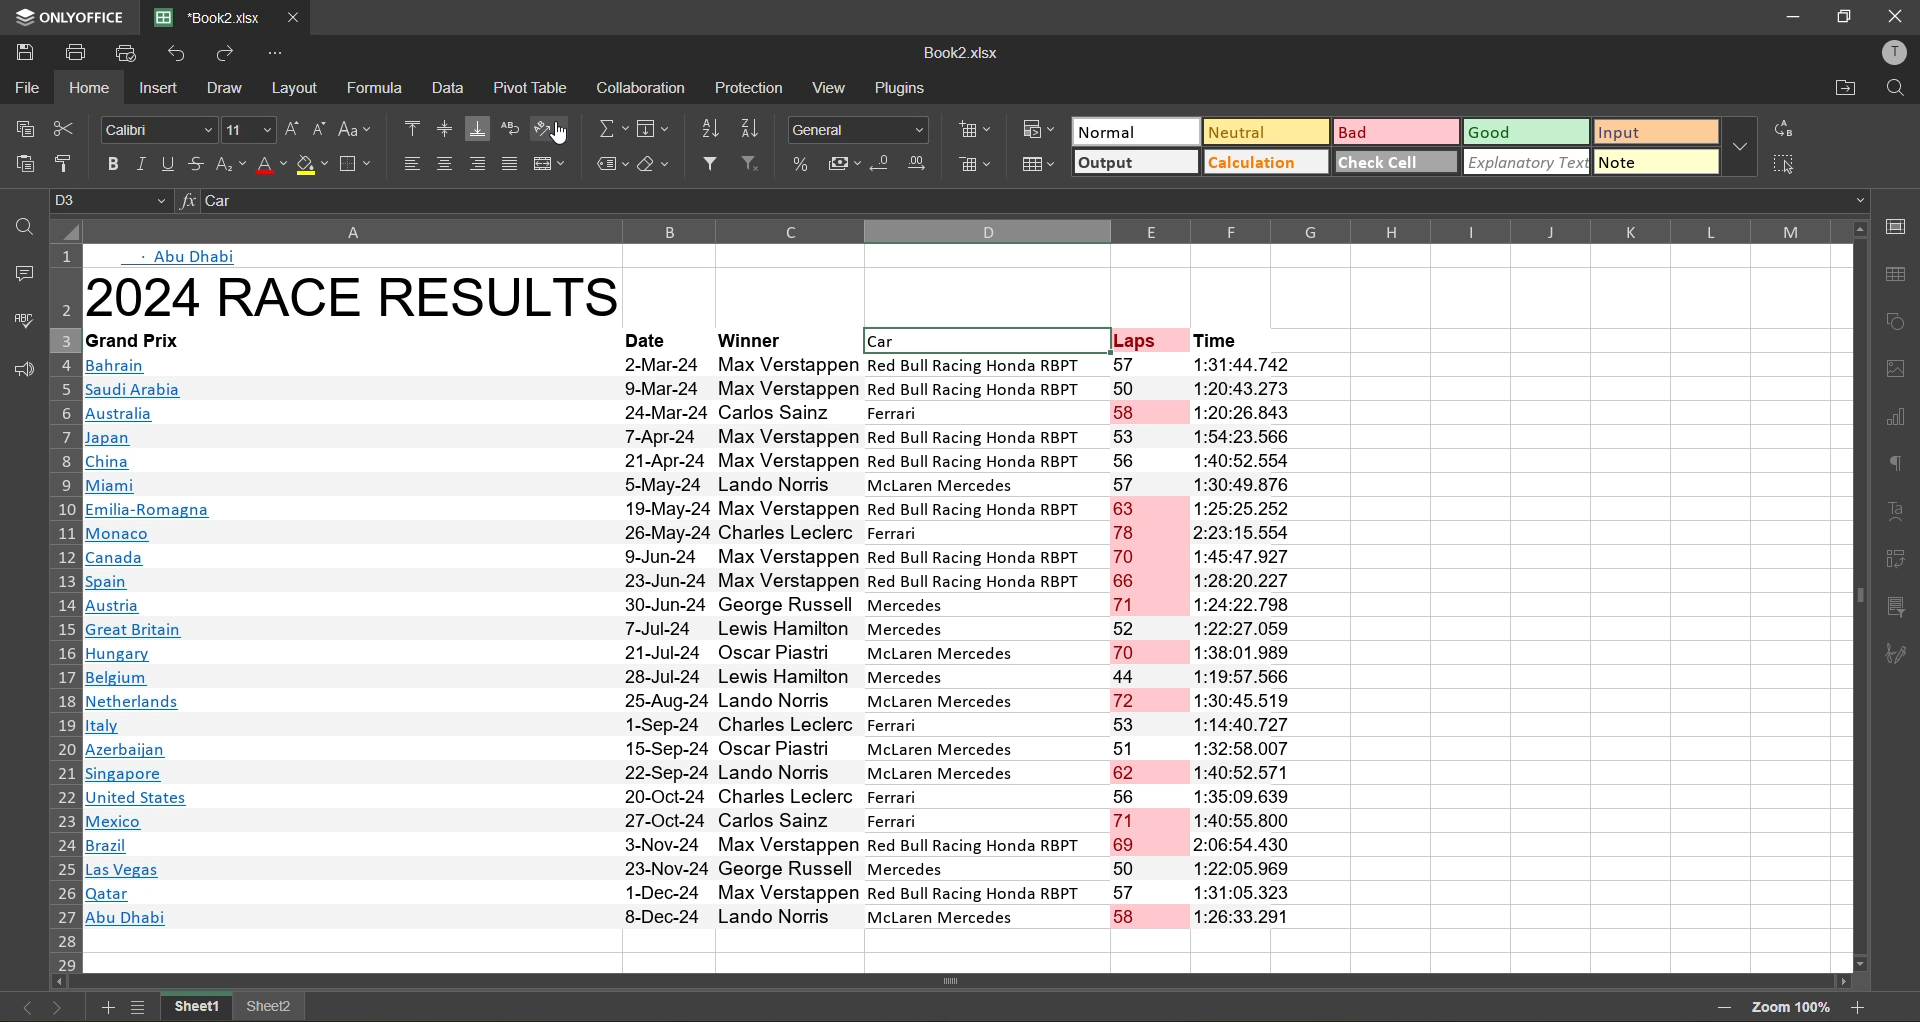  I want to click on column names , so click(960, 230).